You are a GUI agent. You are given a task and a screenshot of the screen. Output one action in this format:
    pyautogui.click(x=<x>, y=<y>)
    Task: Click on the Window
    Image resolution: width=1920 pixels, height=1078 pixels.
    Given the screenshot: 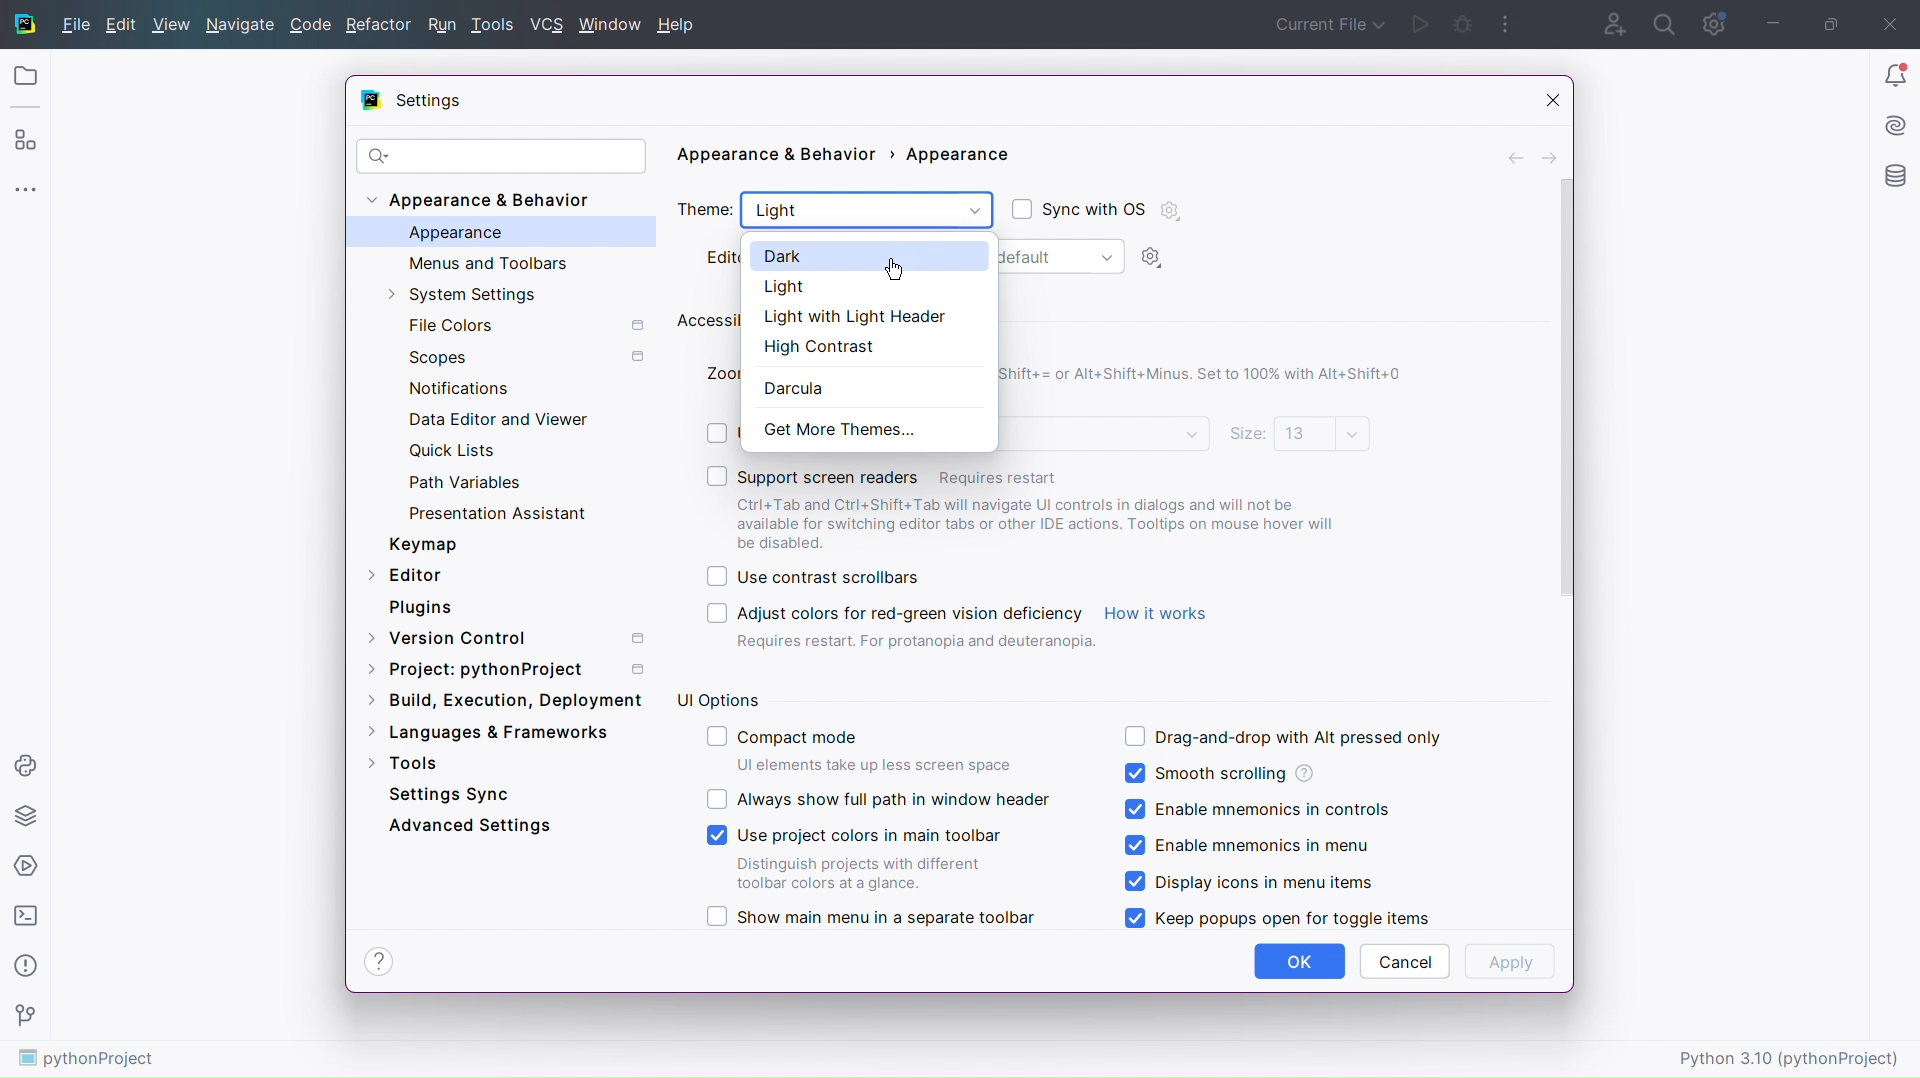 What is the action you would take?
    pyautogui.click(x=612, y=23)
    